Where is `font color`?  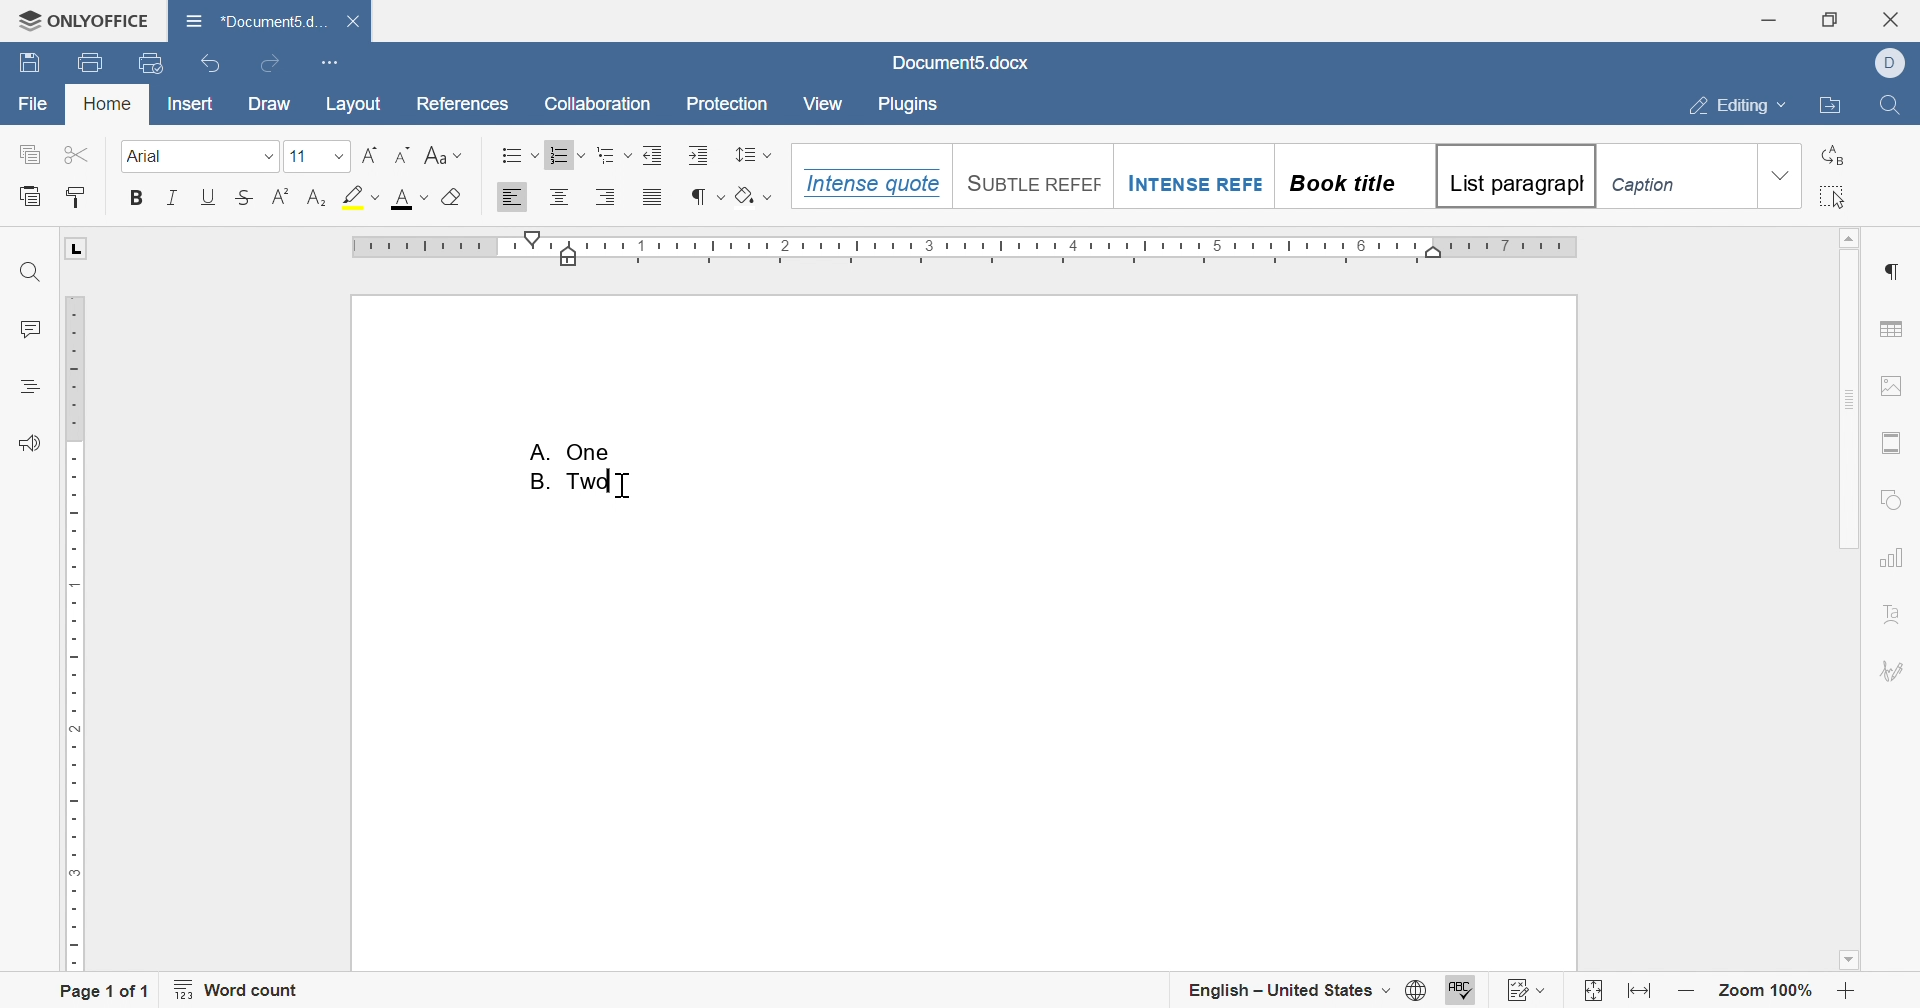
font color is located at coordinates (411, 199).